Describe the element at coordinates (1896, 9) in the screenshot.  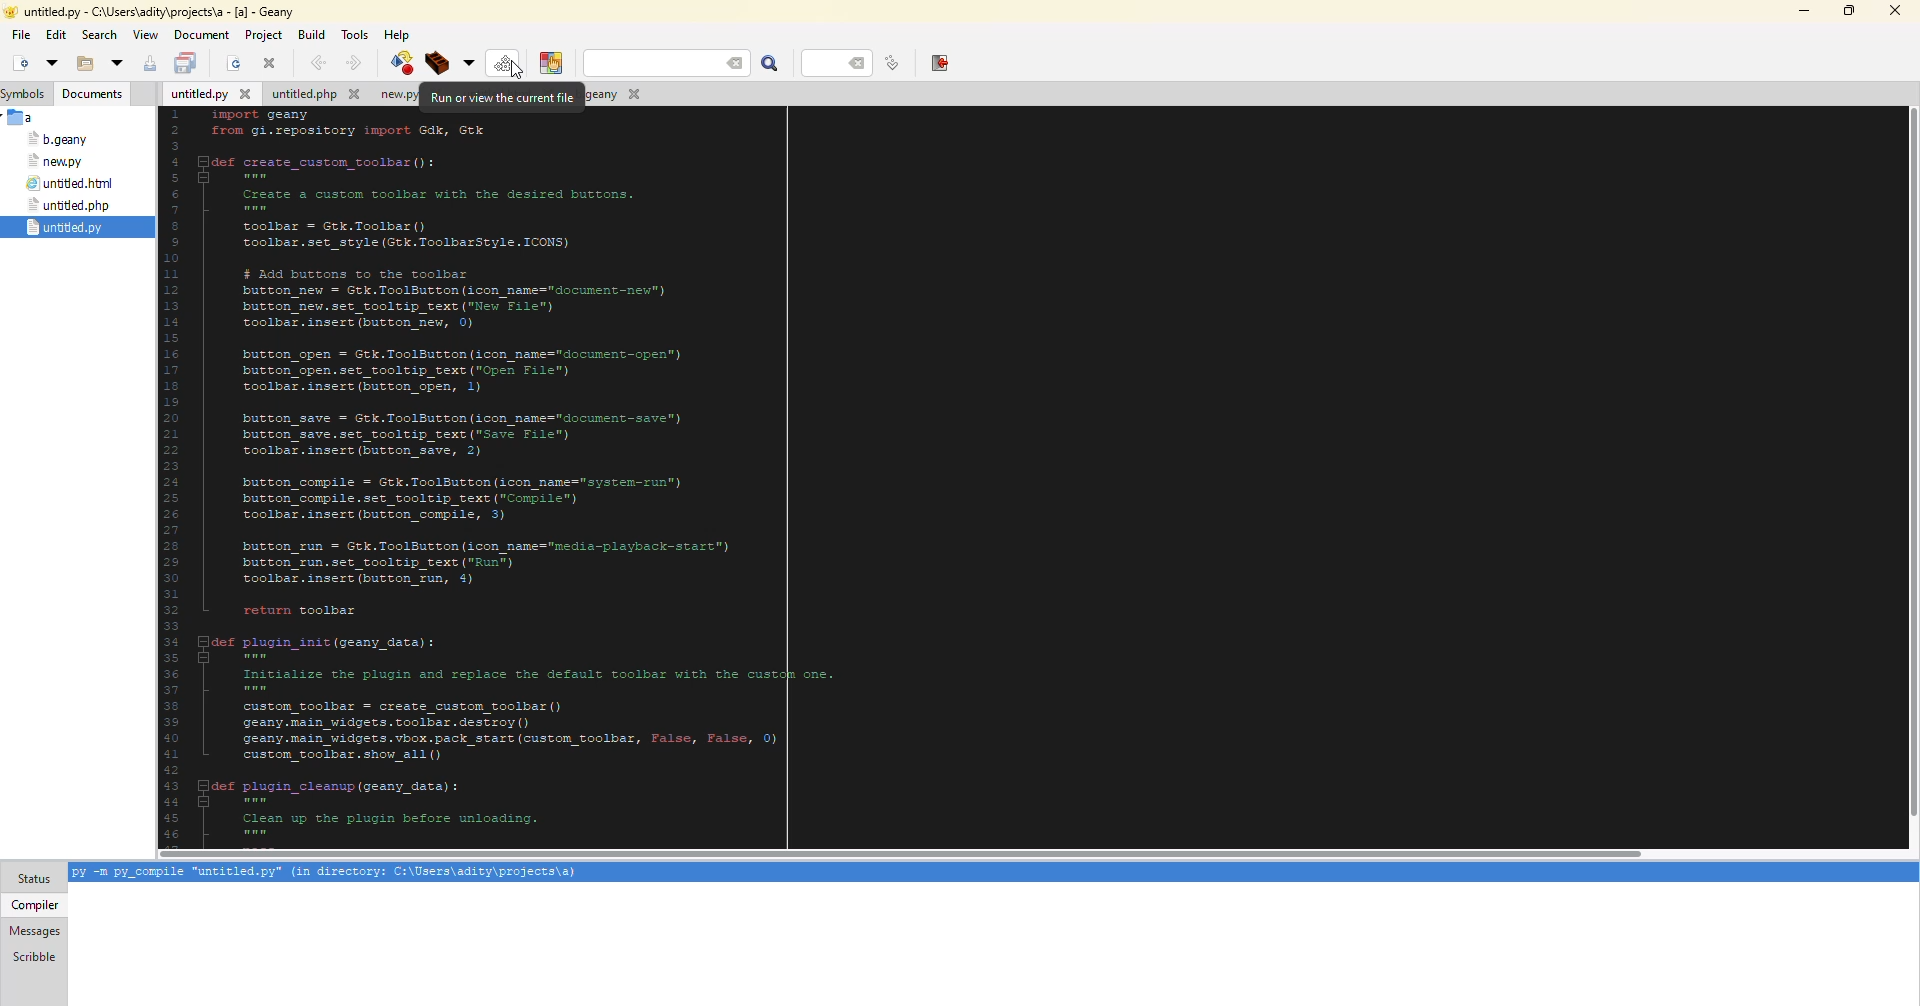
I see `close` at that location.